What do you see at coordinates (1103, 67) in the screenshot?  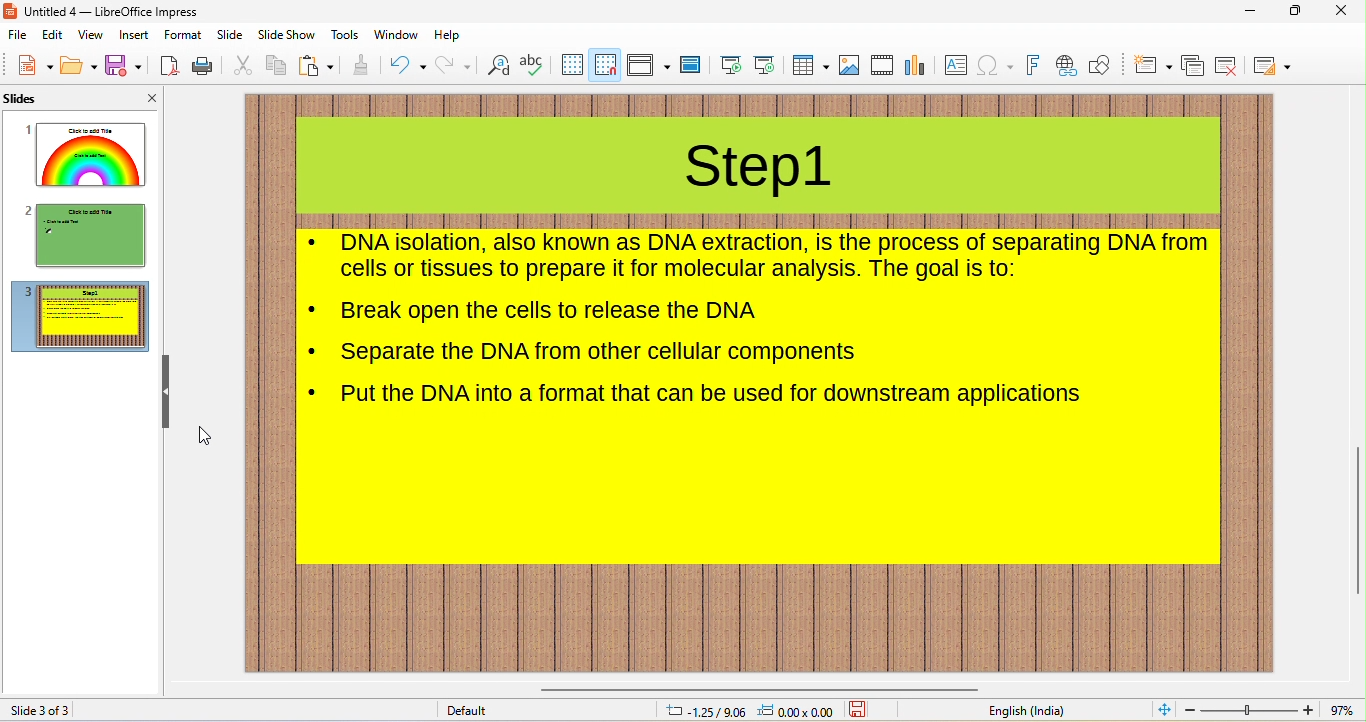 I see `show draw functions` at bounding box center [1103, 67].